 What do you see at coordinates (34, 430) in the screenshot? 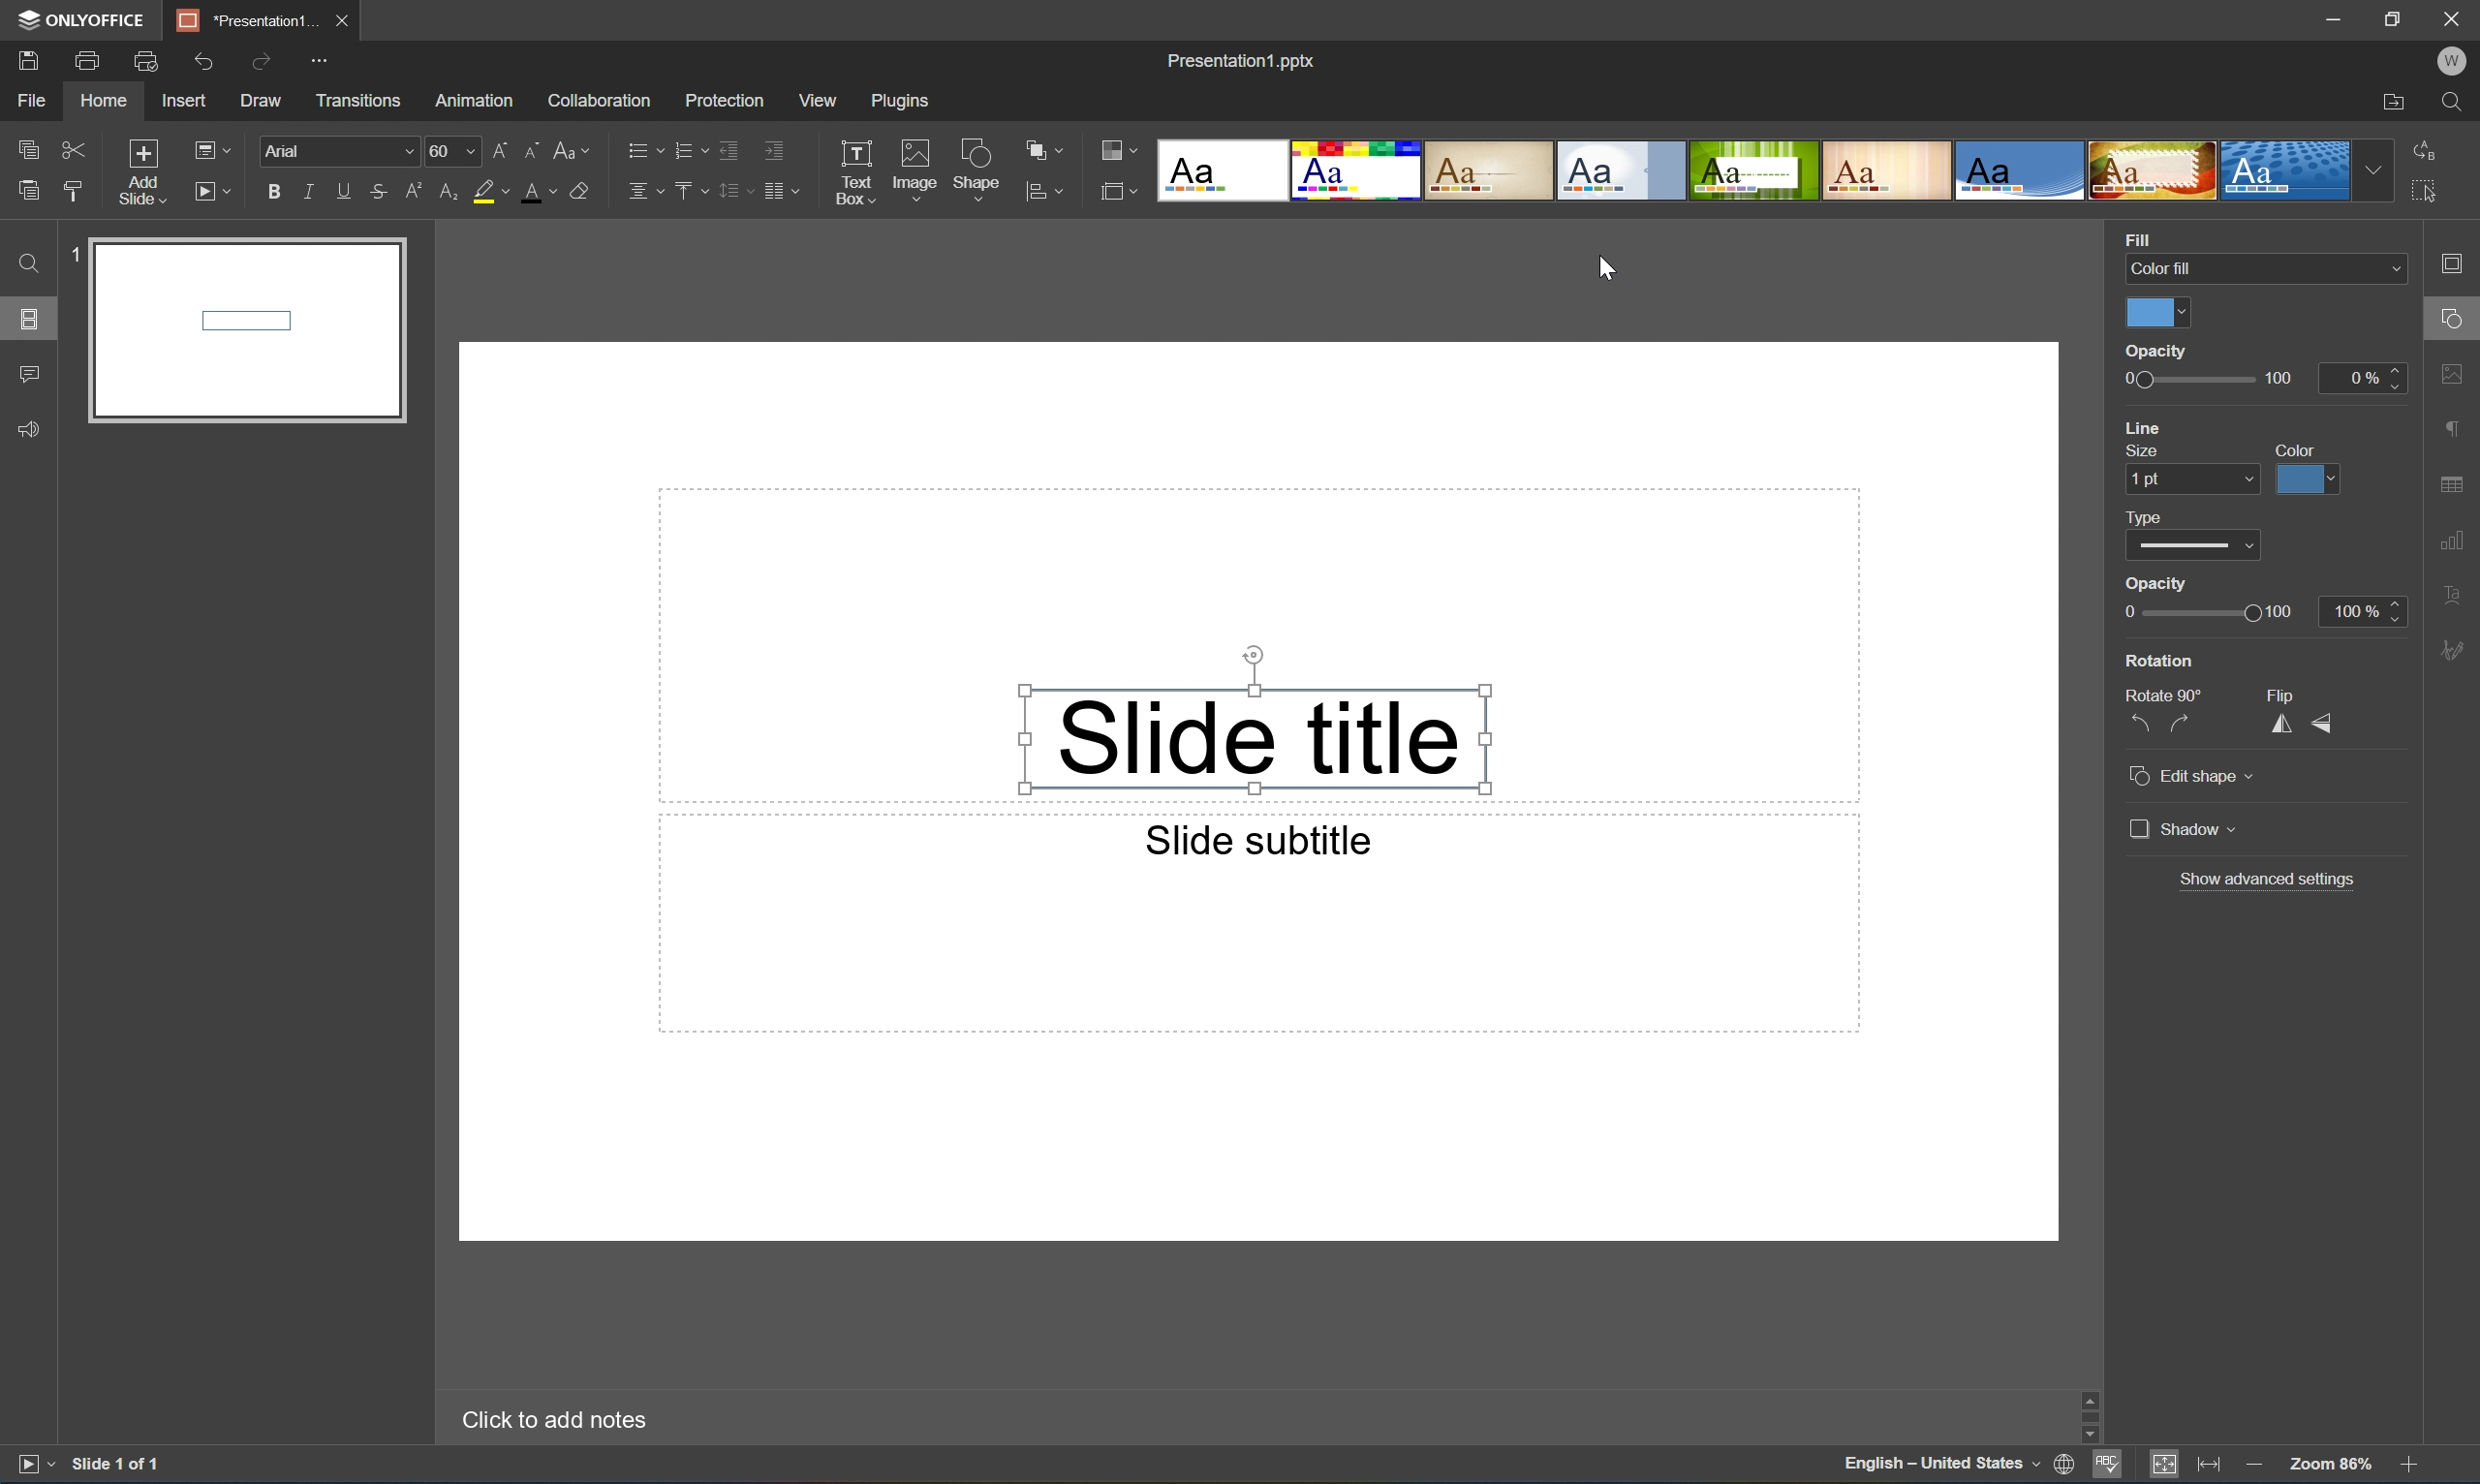
I see `Feedback & support` at bounding box center [34, 430].